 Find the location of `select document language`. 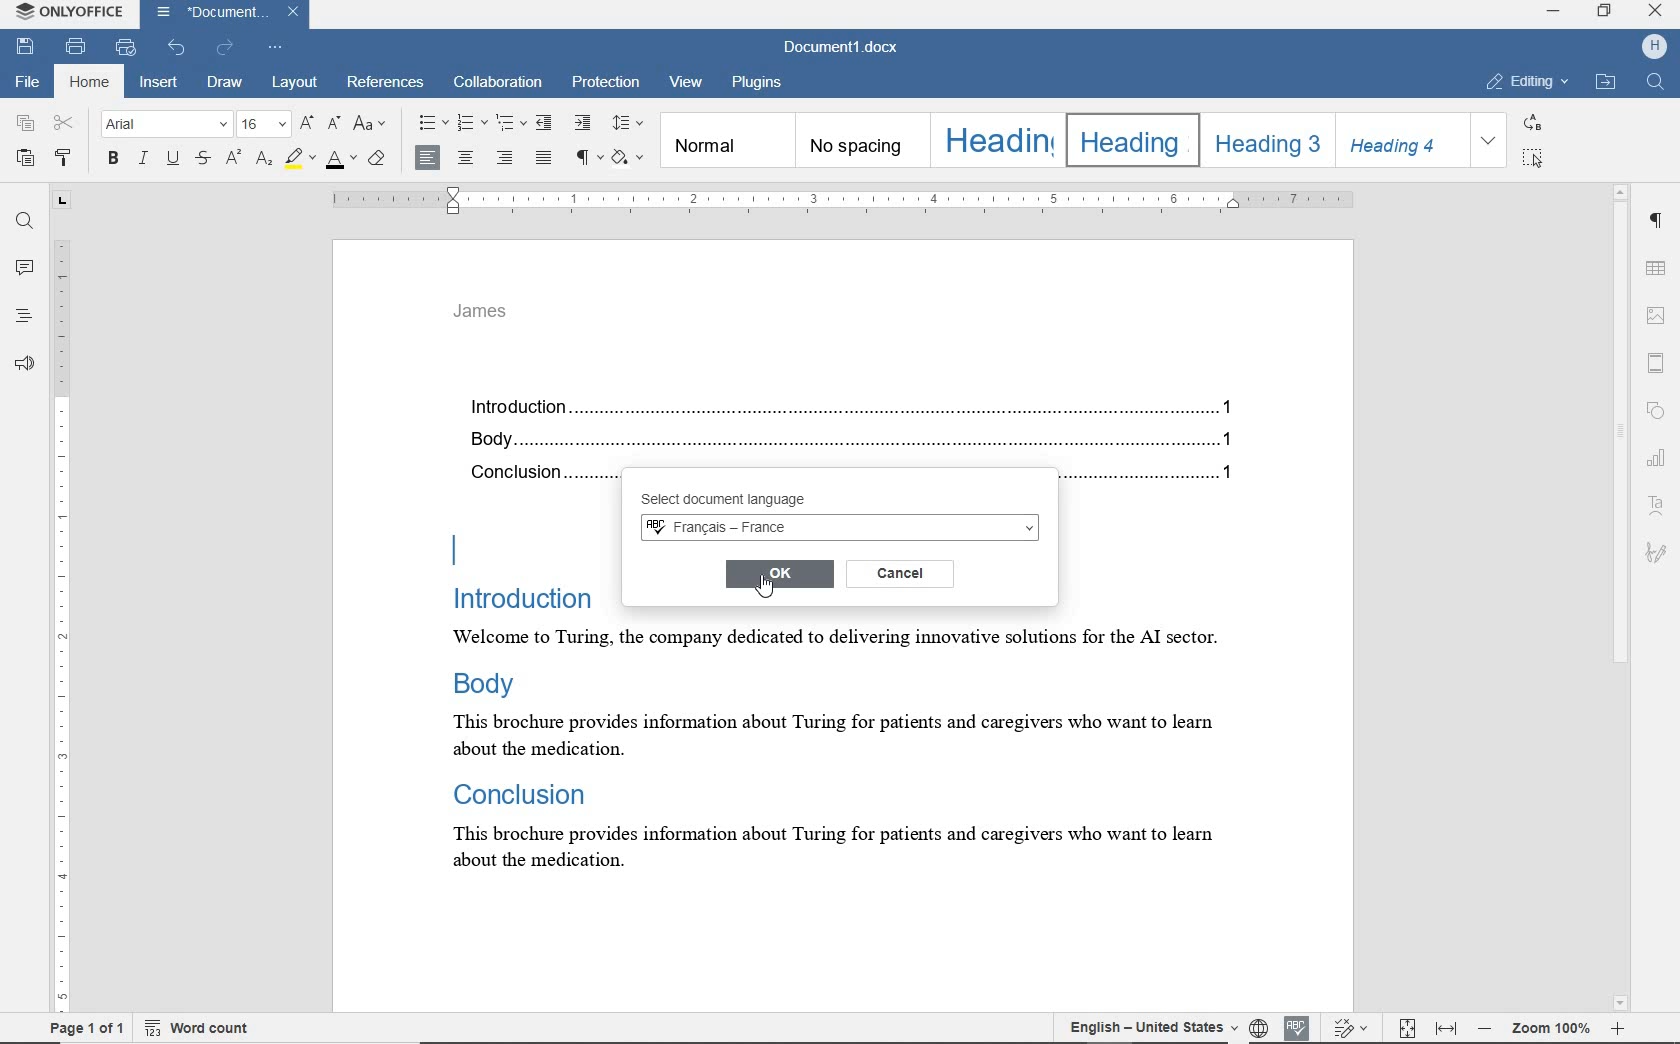

select document language is located at coordinates (752, 500).